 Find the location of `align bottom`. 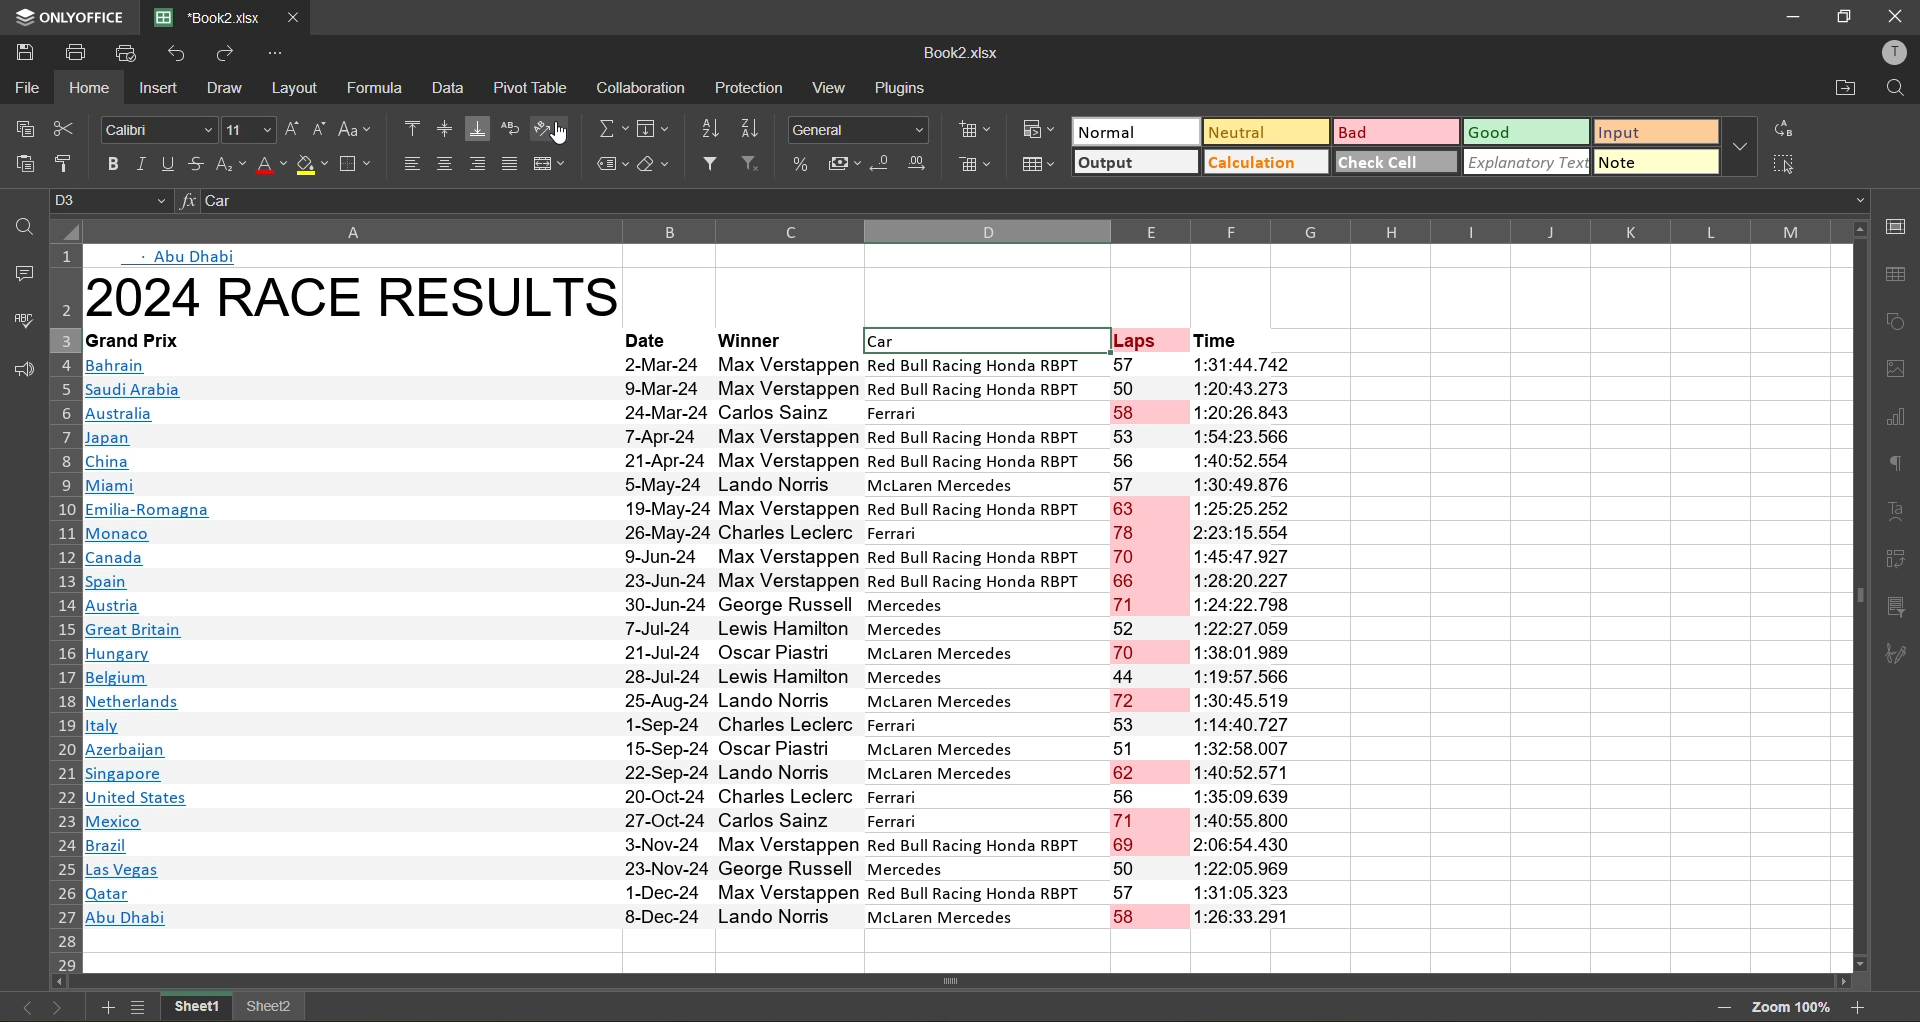

align bottom is located at coordinates (476, 130).